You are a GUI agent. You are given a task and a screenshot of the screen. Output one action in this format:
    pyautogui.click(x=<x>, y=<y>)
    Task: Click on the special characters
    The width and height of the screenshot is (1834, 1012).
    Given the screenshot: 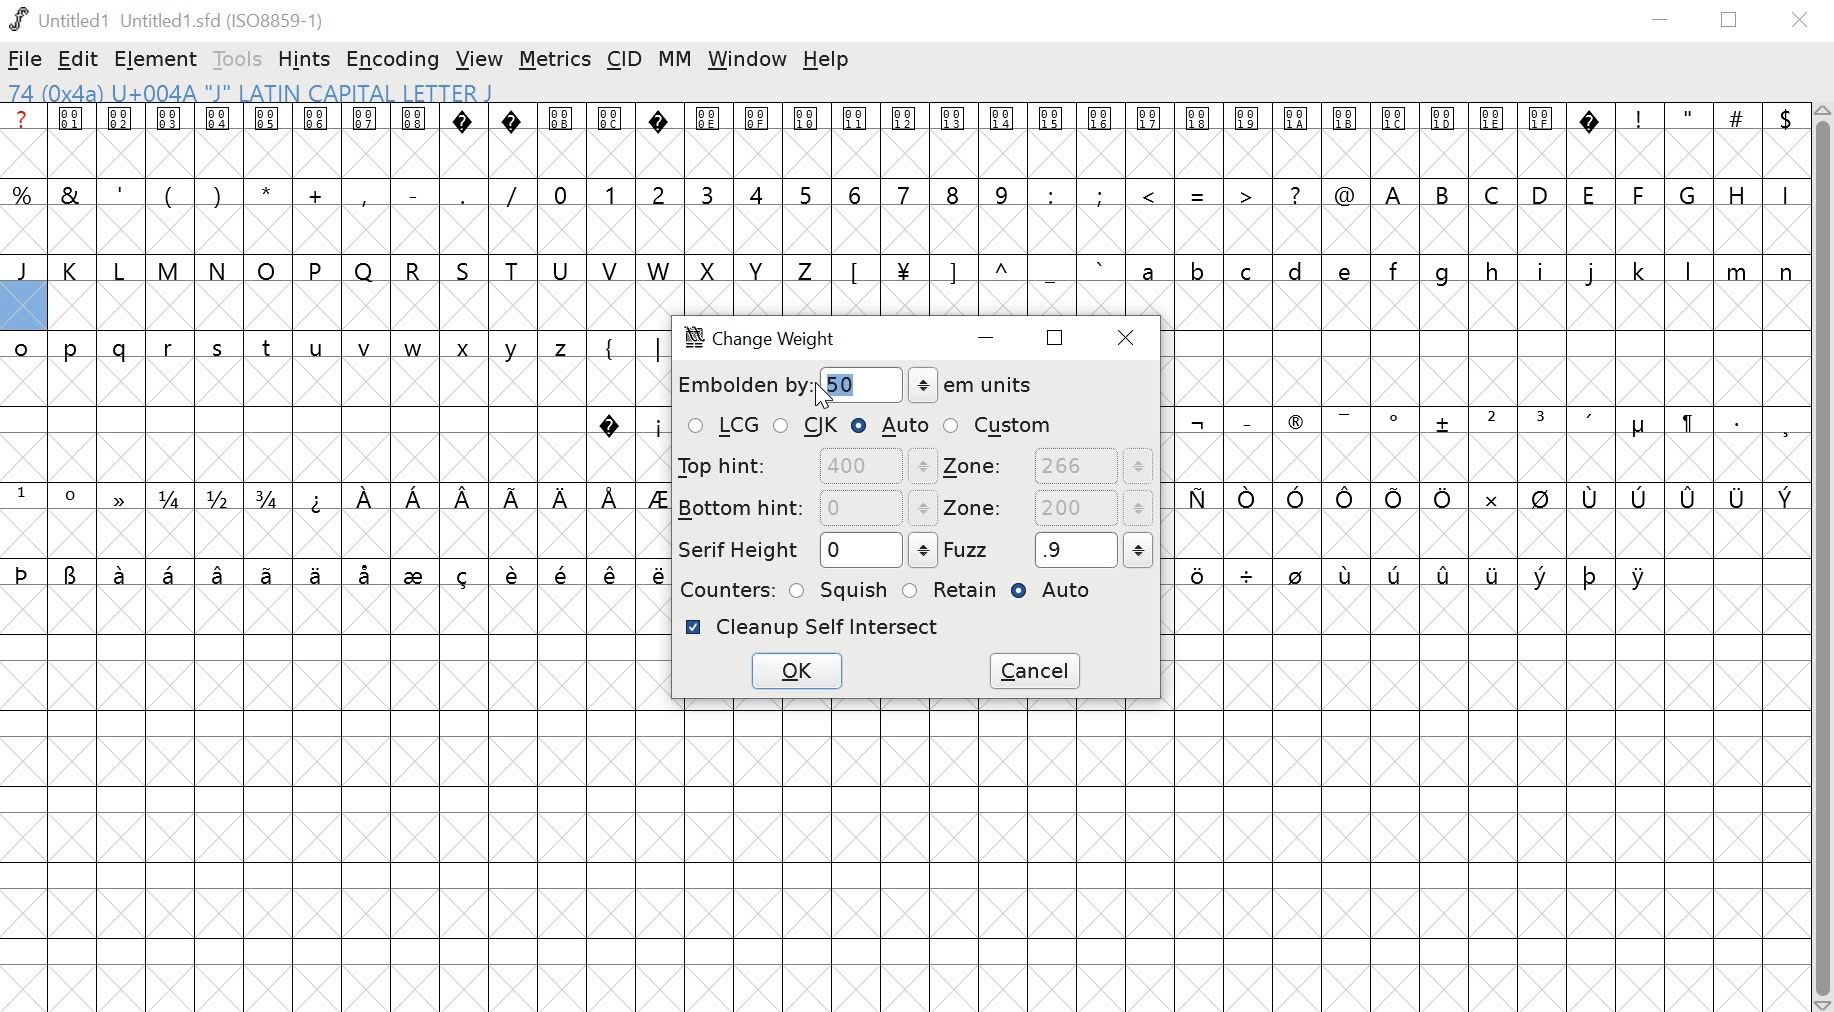 What is the action you would take?
    pyautogui.click(x=1194, y=197)
    